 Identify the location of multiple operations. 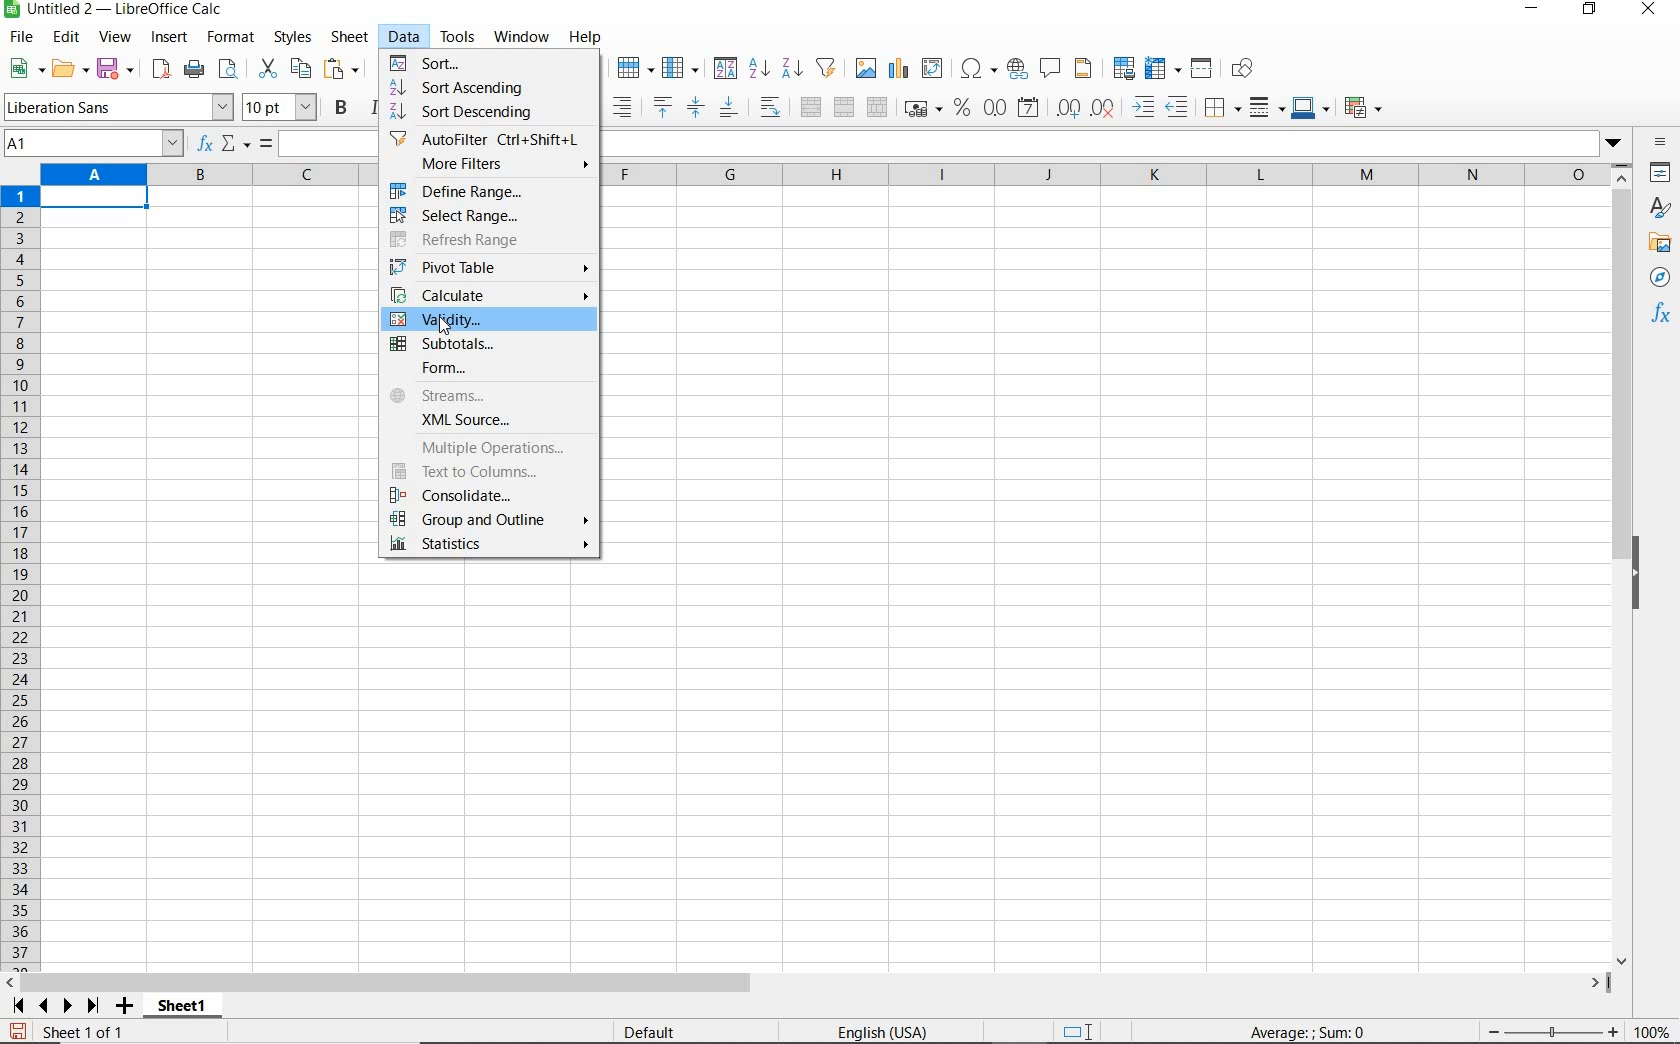
(489, 450).